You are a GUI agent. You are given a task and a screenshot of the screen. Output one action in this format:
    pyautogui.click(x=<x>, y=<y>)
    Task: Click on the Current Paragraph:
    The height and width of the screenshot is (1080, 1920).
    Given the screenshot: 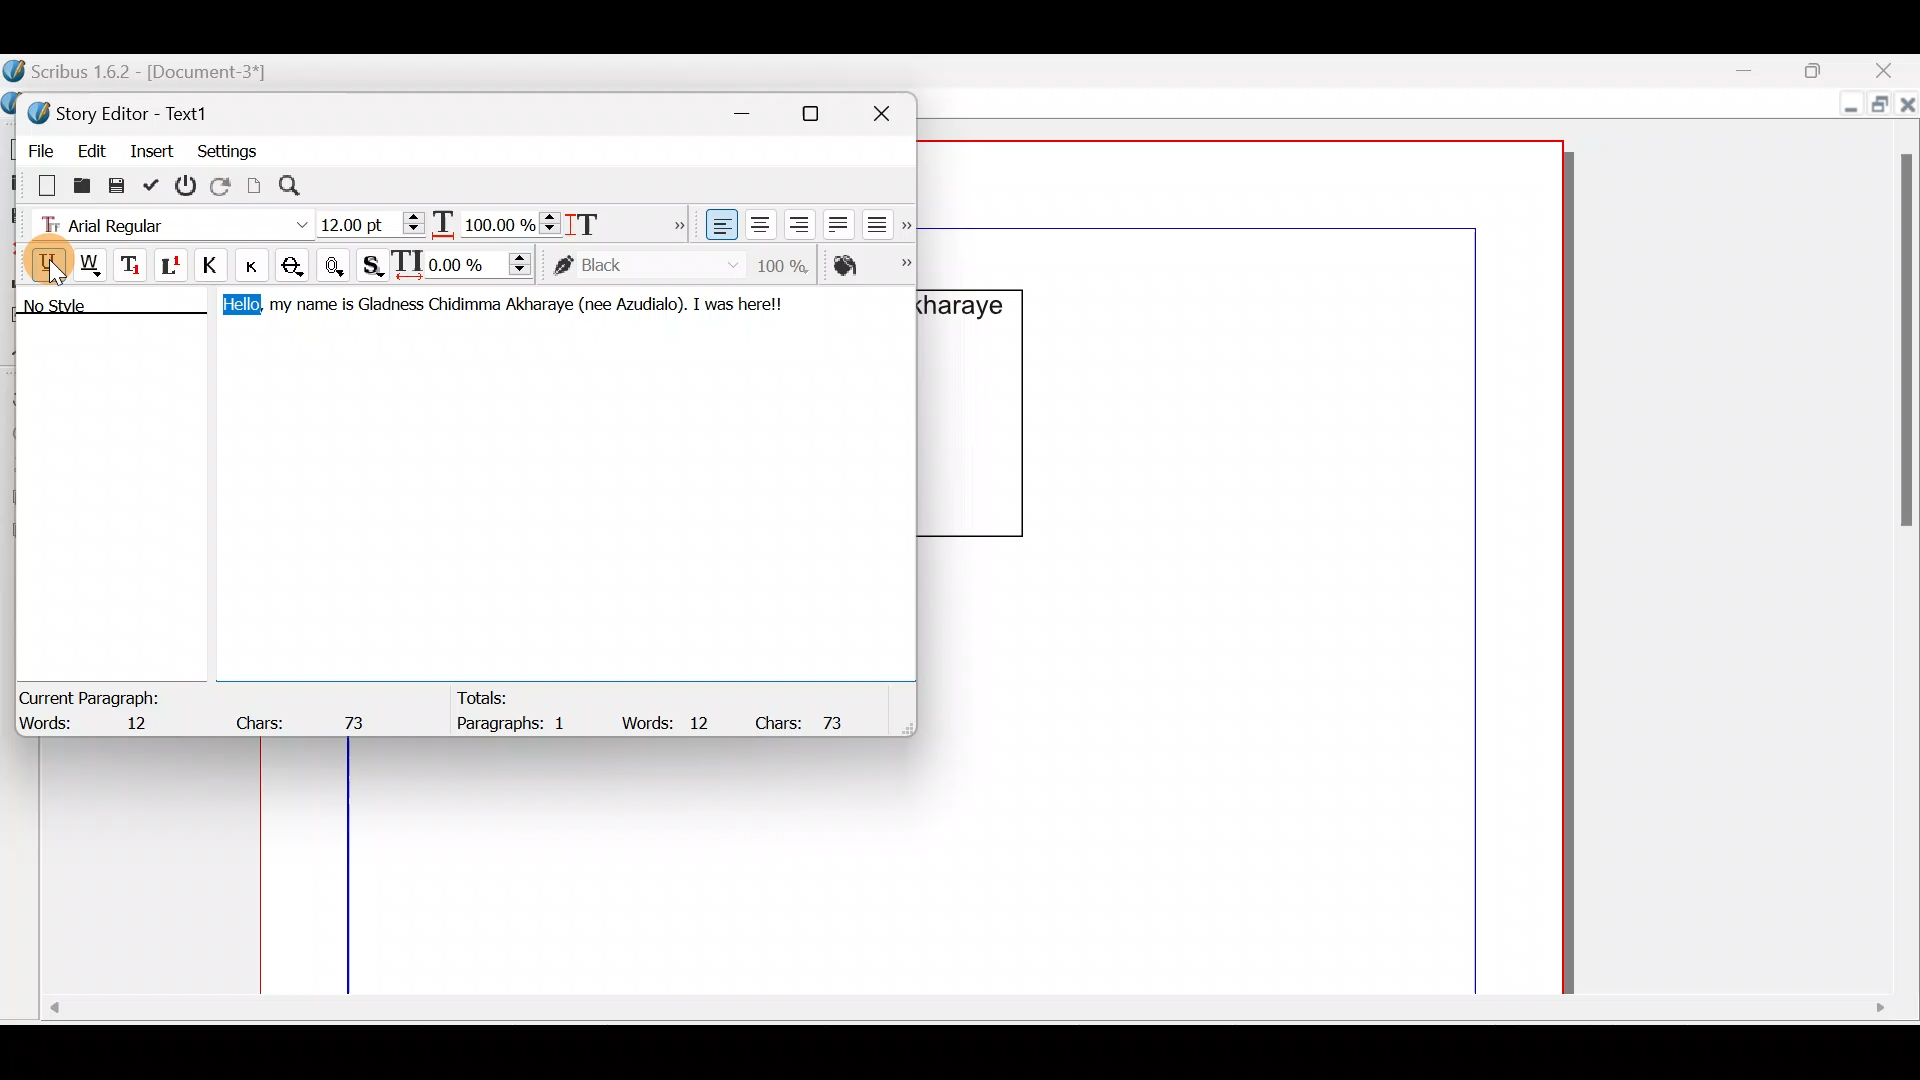 What is the action you would take?
    pyautogui.click(x=92, y=695)
    